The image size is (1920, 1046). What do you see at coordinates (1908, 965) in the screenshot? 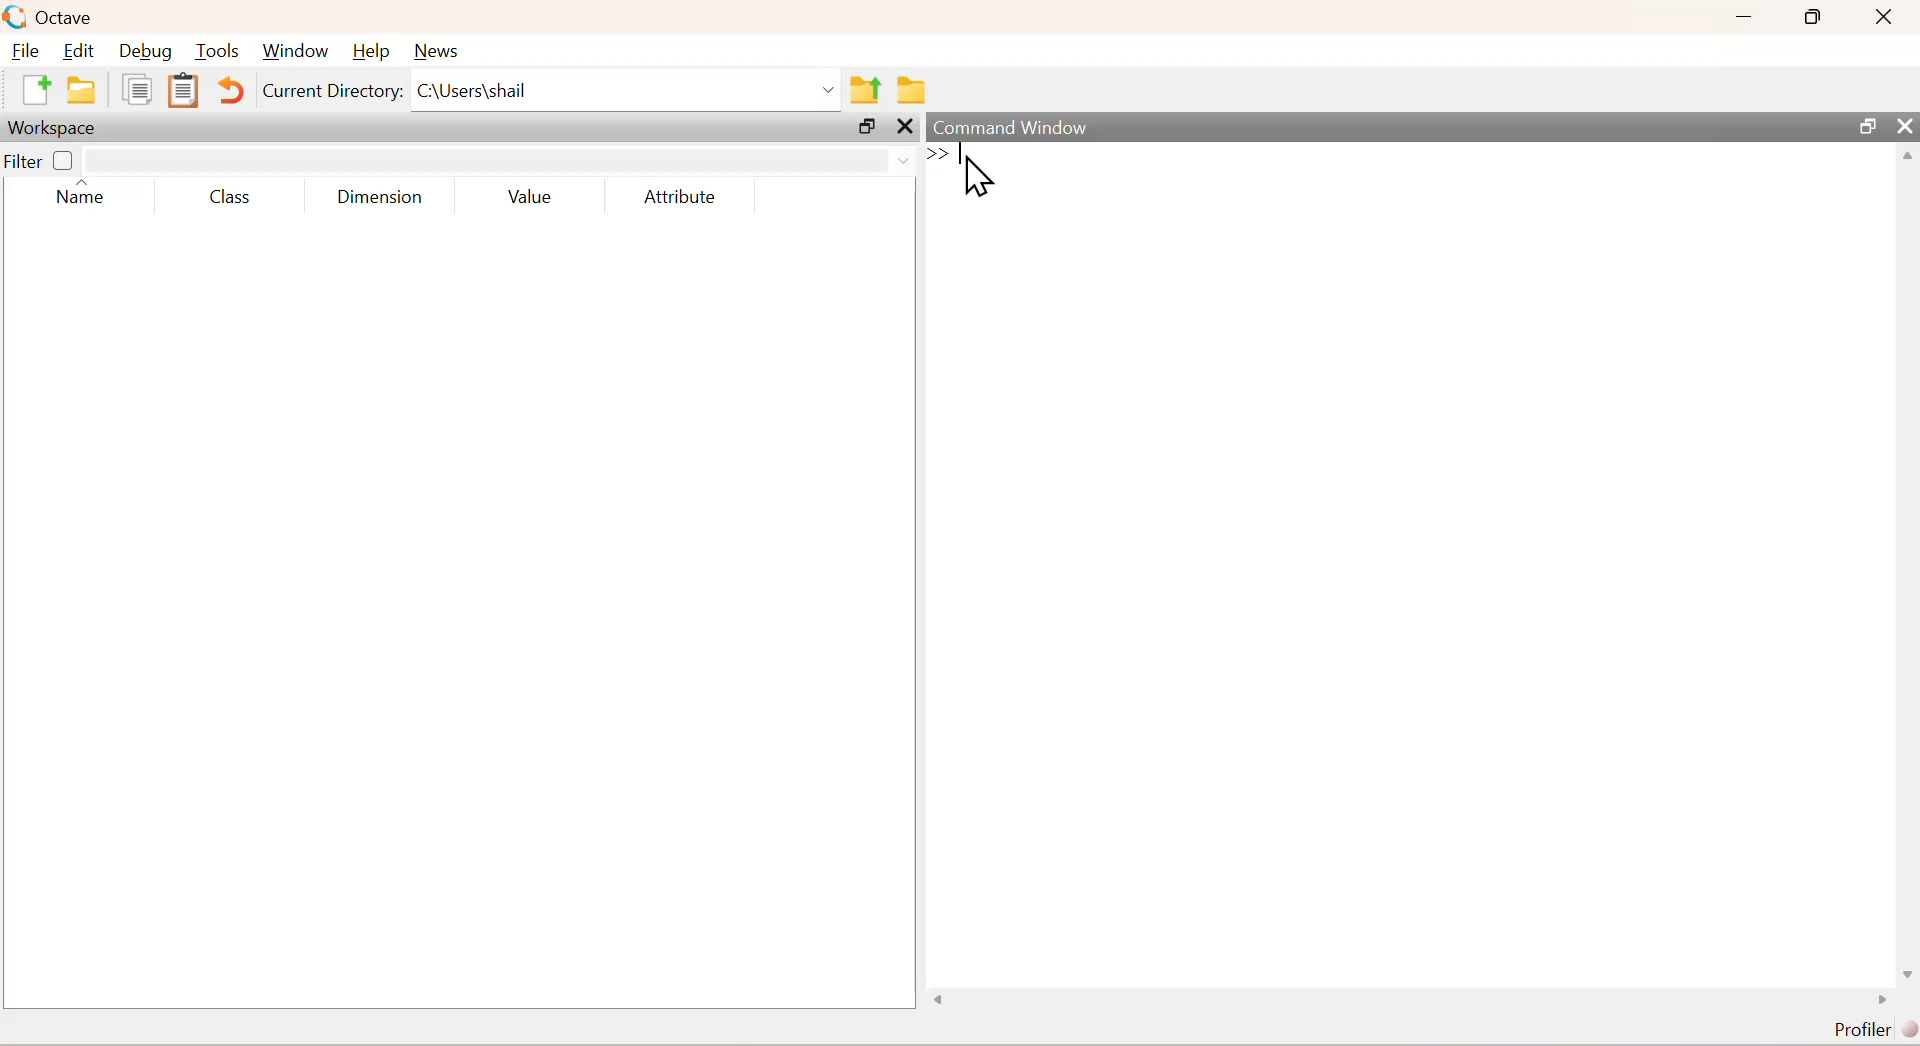
I see `Down` at bounding box center [1908, 965].